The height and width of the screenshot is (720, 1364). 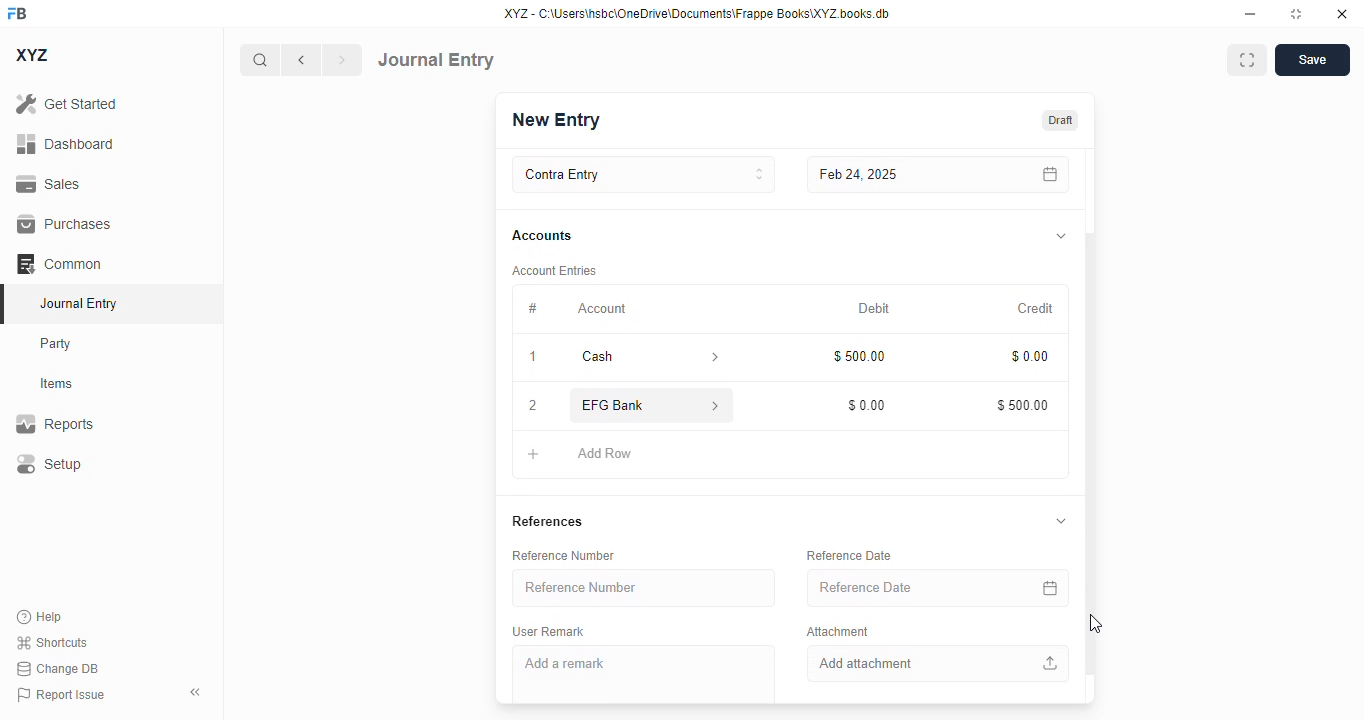 I want to click on reference date, so click(x=897, y=586).